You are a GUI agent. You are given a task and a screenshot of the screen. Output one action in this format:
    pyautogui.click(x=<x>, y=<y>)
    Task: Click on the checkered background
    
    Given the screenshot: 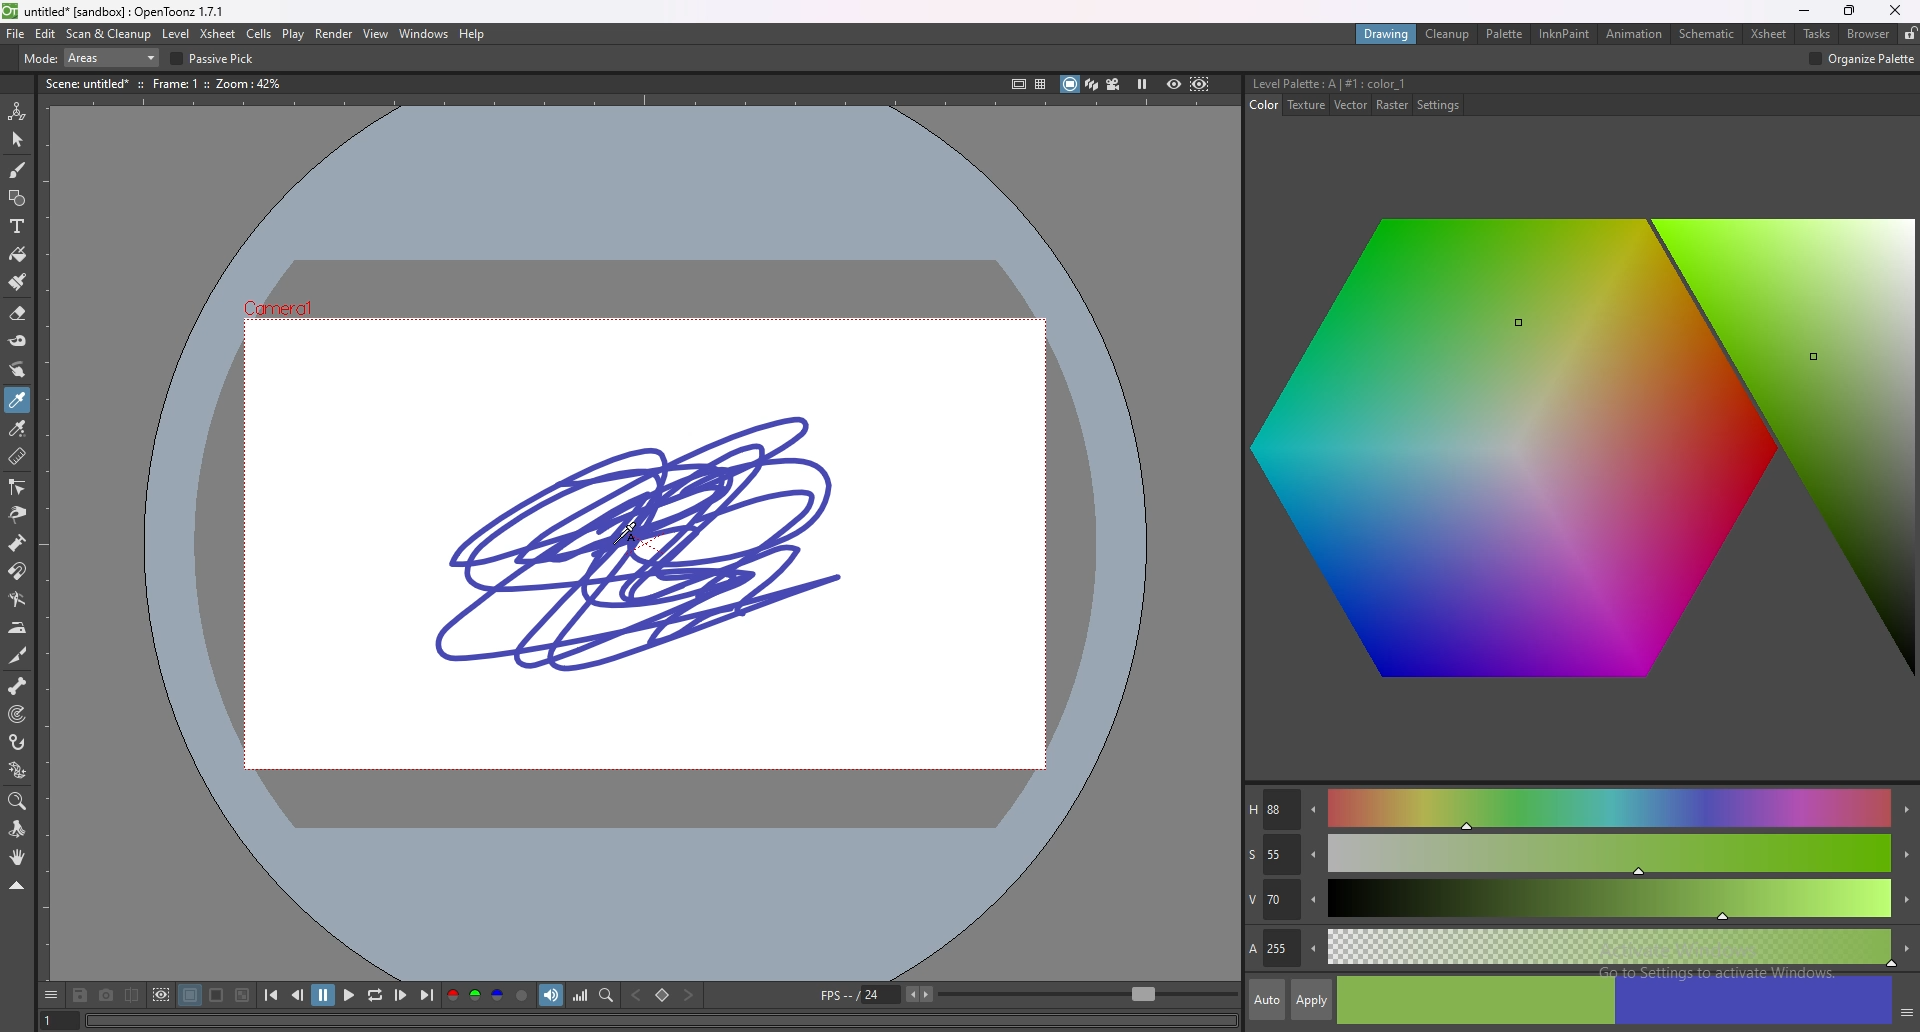 What is the action you would take?
    pyautogui.click(x=242, y=995)
    